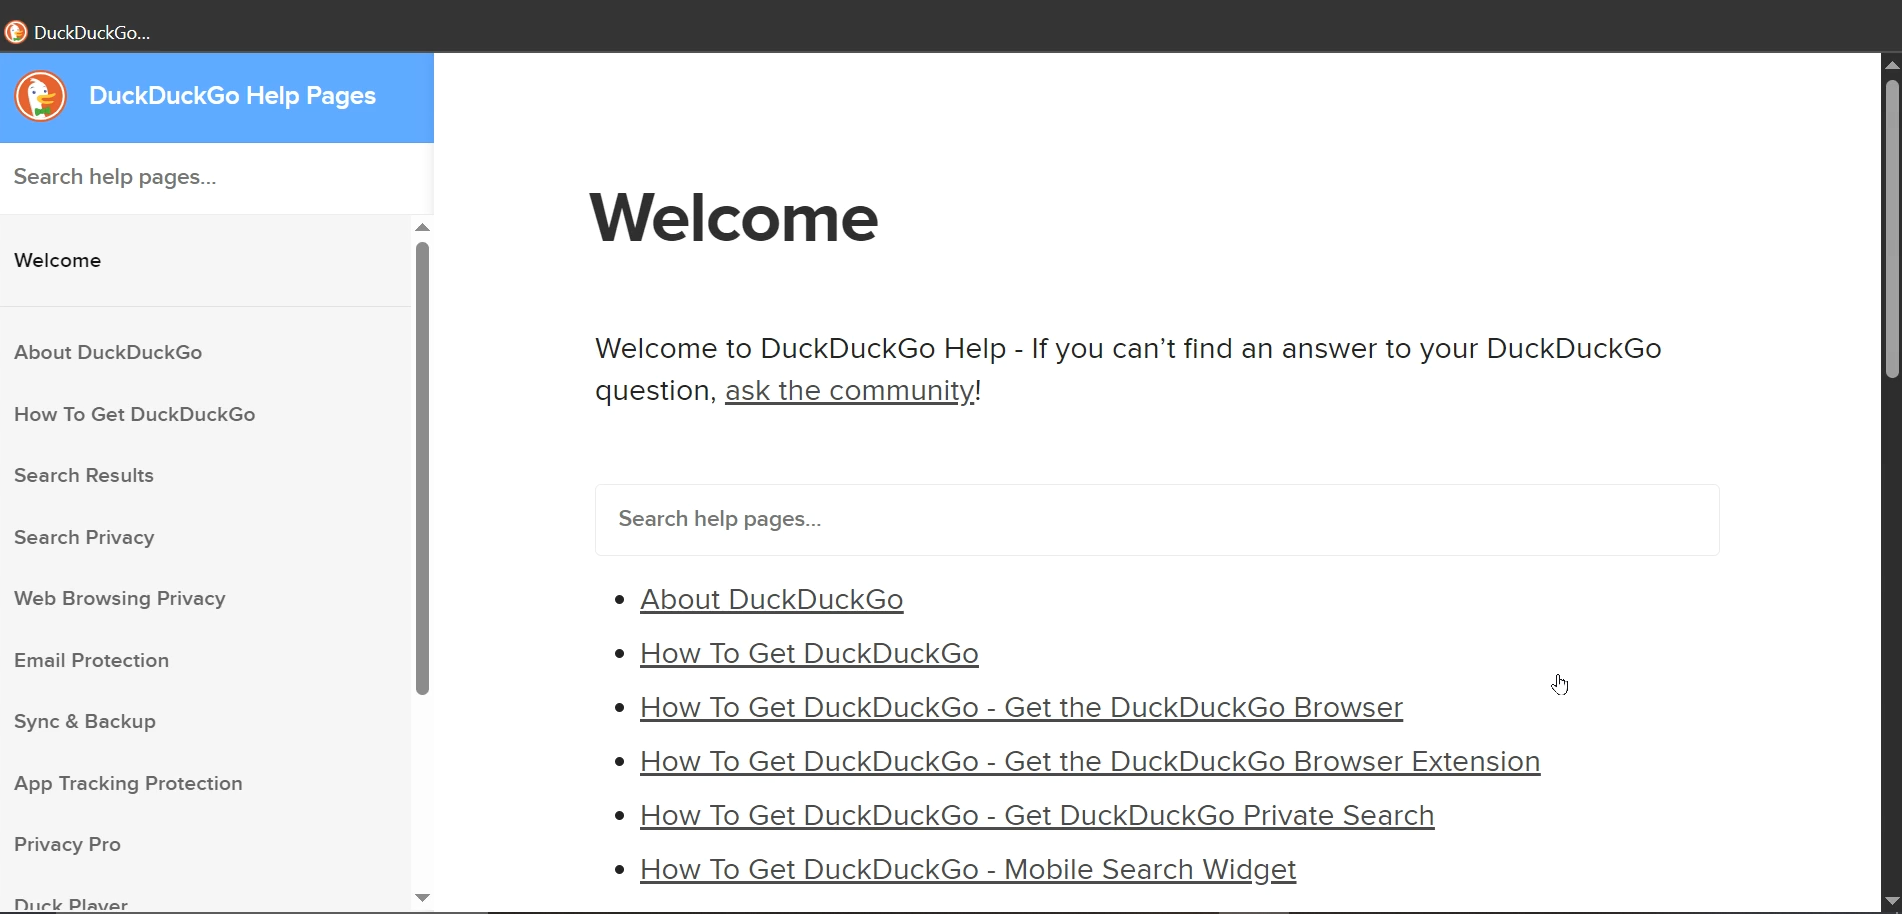  I want to click on Web Browsing Privacy, so click(123, 601).